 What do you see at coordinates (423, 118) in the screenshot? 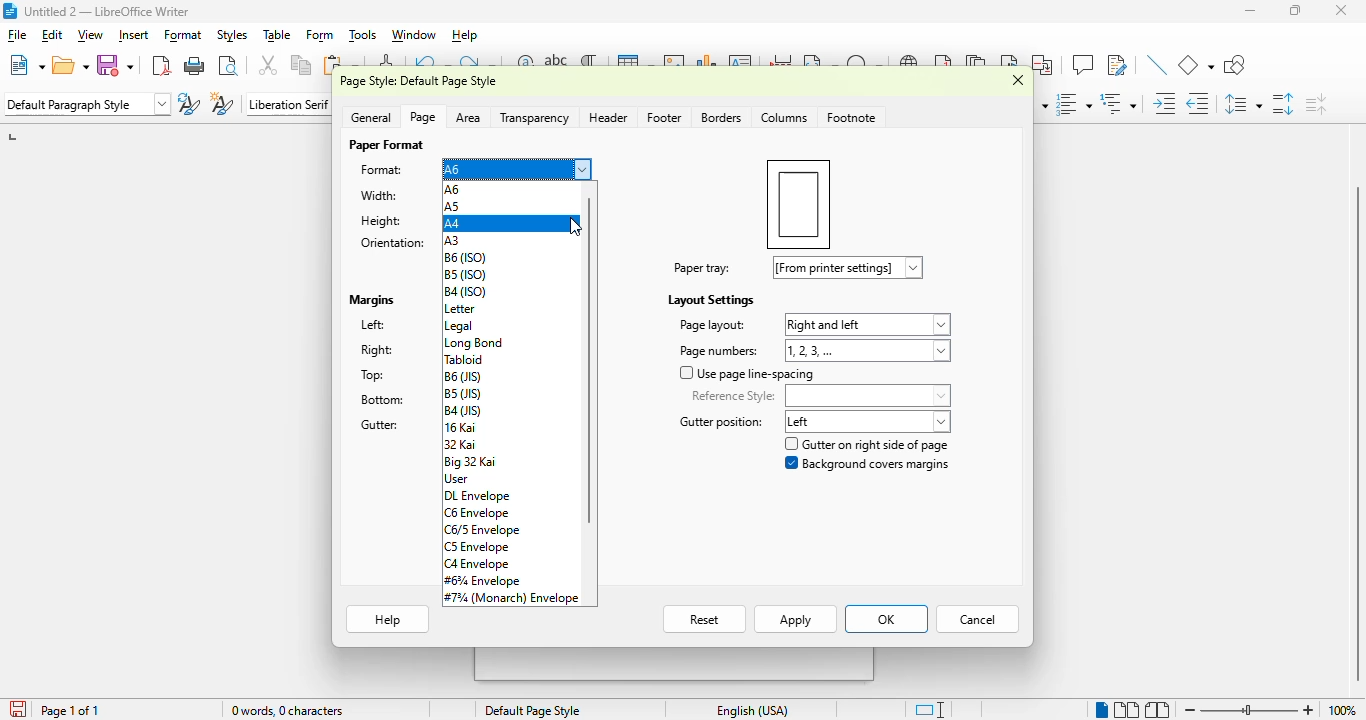
I see `page` at bounding box center [423, 118].